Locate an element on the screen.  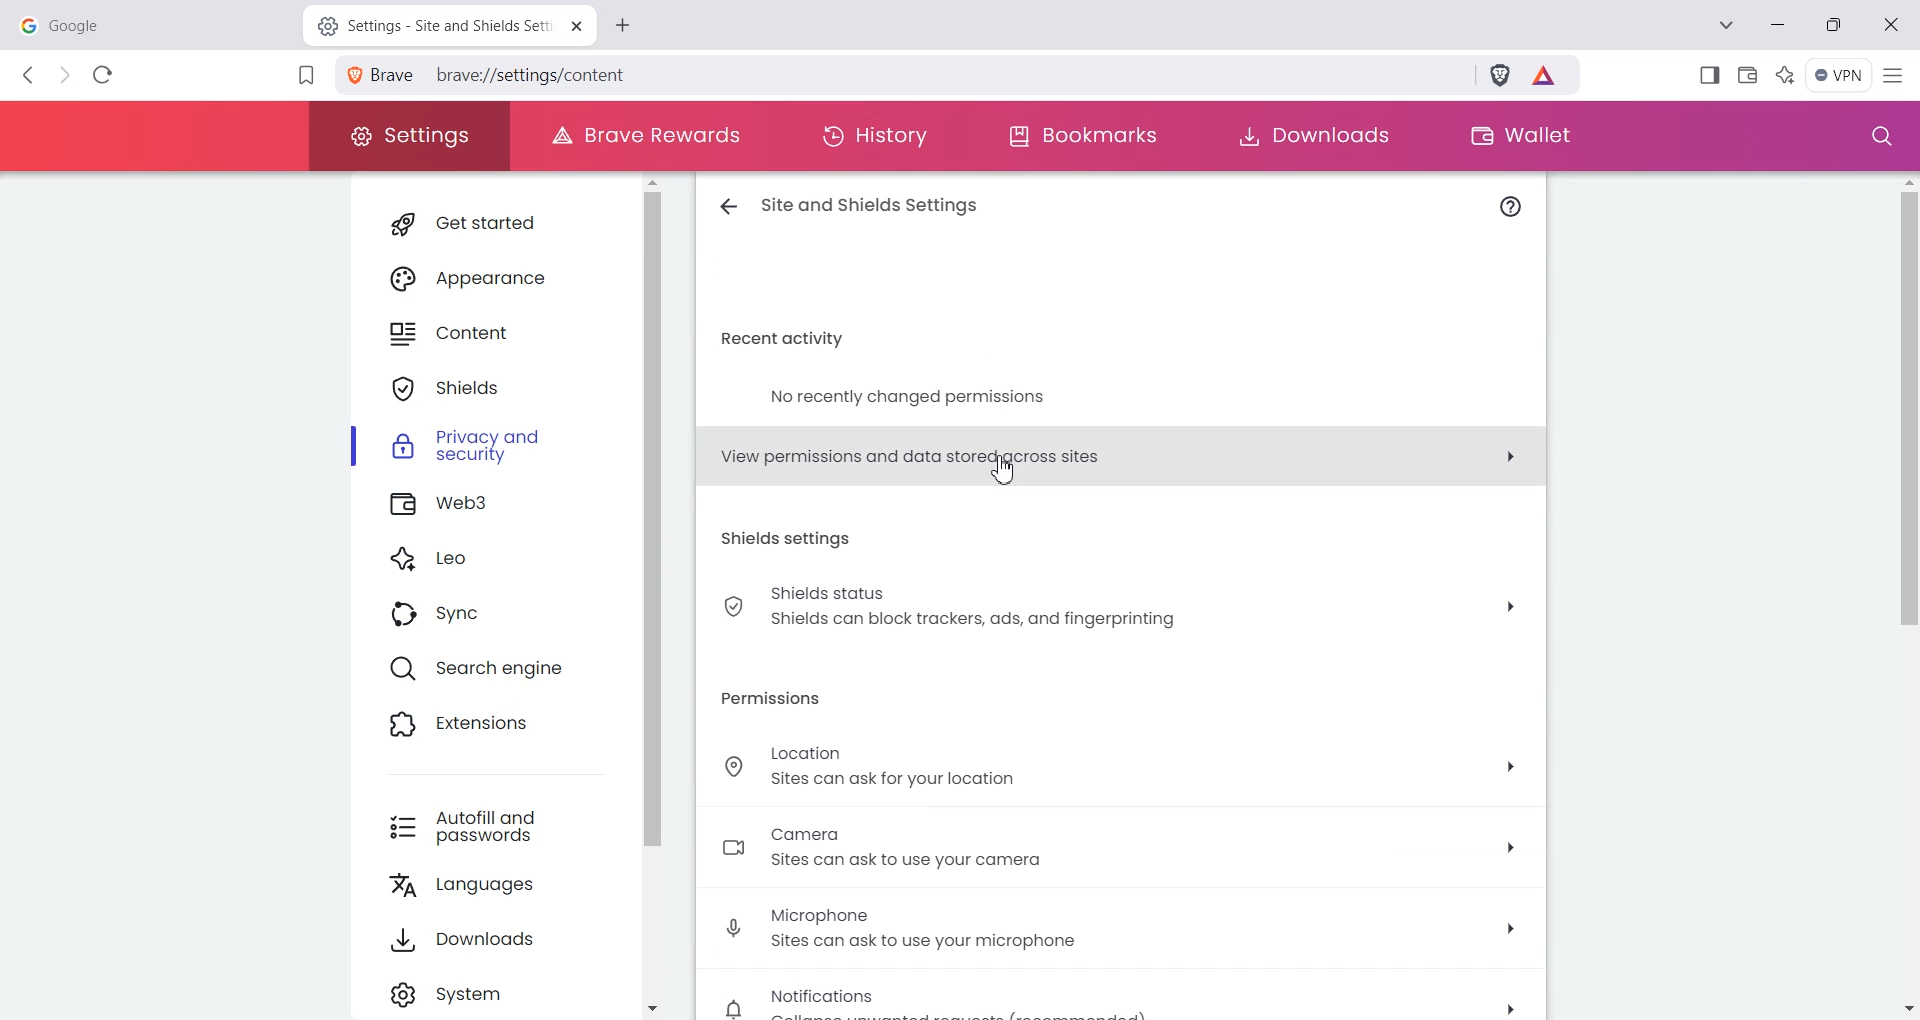
Privacy and security is located at coordinates (495, 450).